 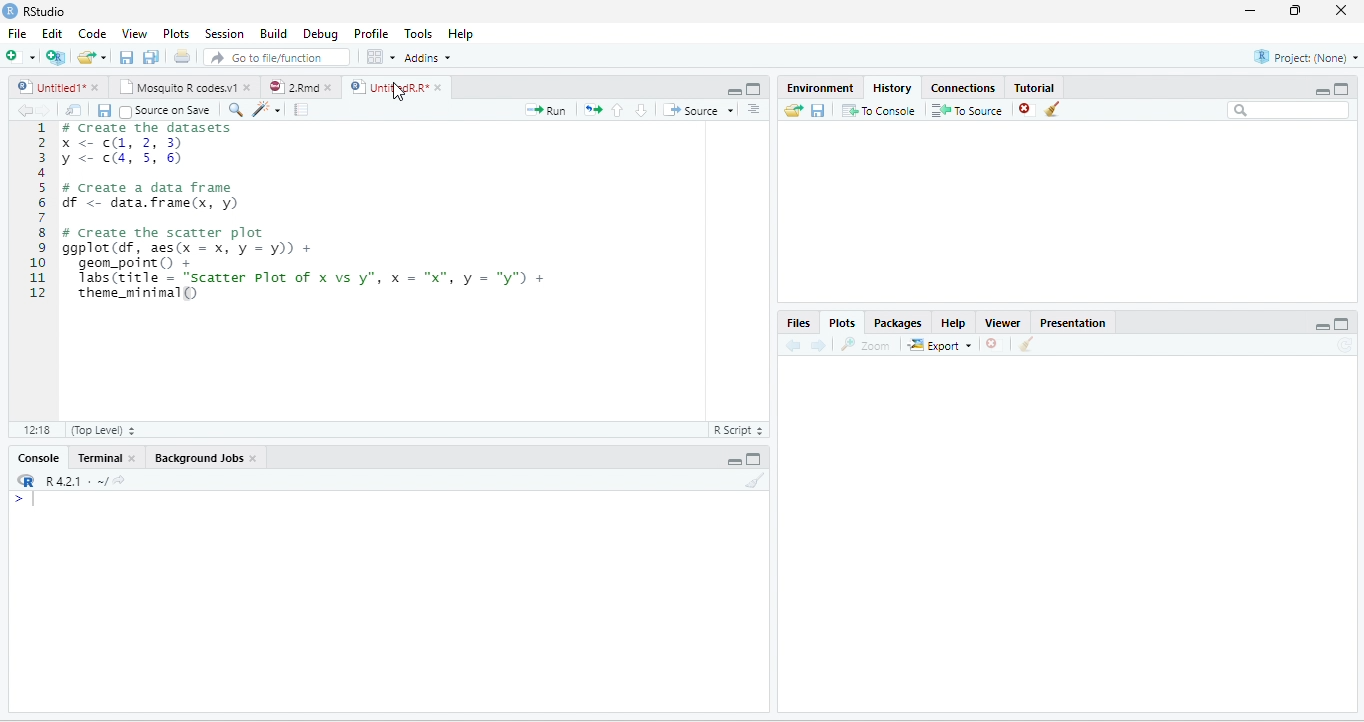 What do you see at coordinates (462, 33) in the screenshot?
I see `Help` at bounding box center [462, 33].